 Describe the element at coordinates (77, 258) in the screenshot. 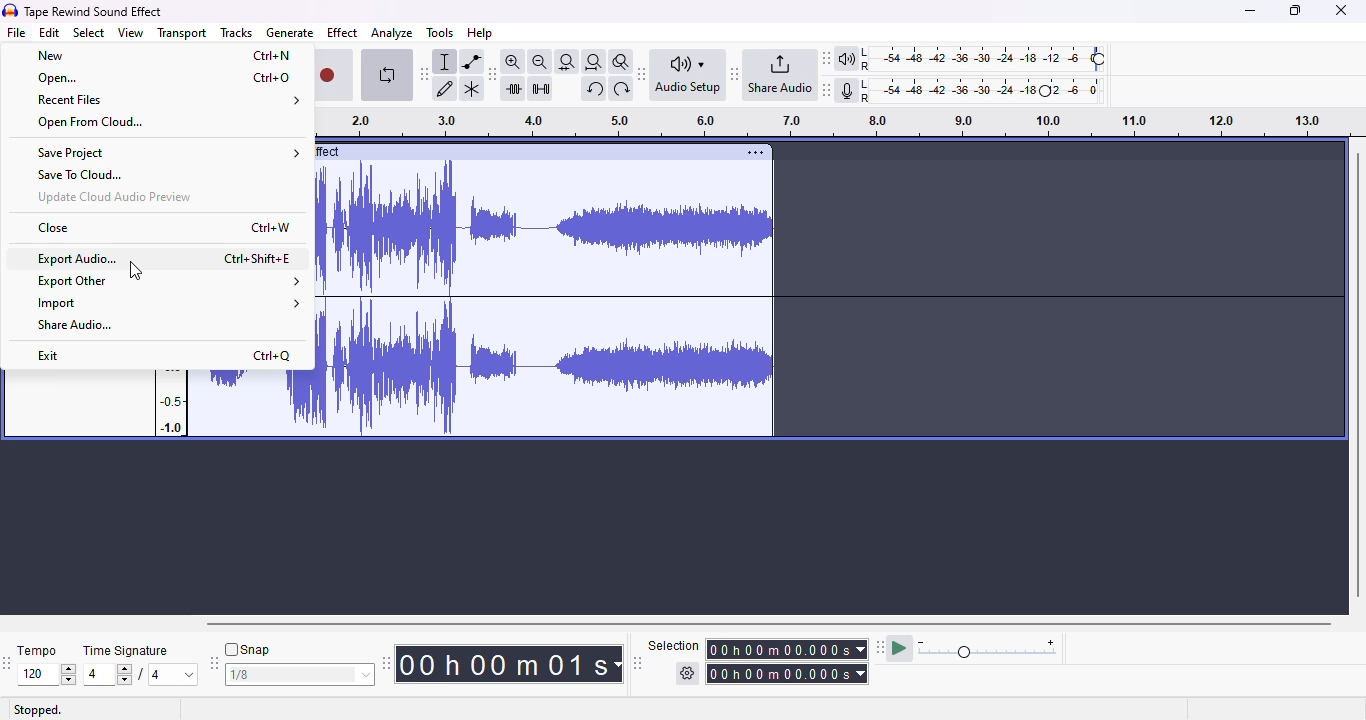

I see `export audio` at that location.